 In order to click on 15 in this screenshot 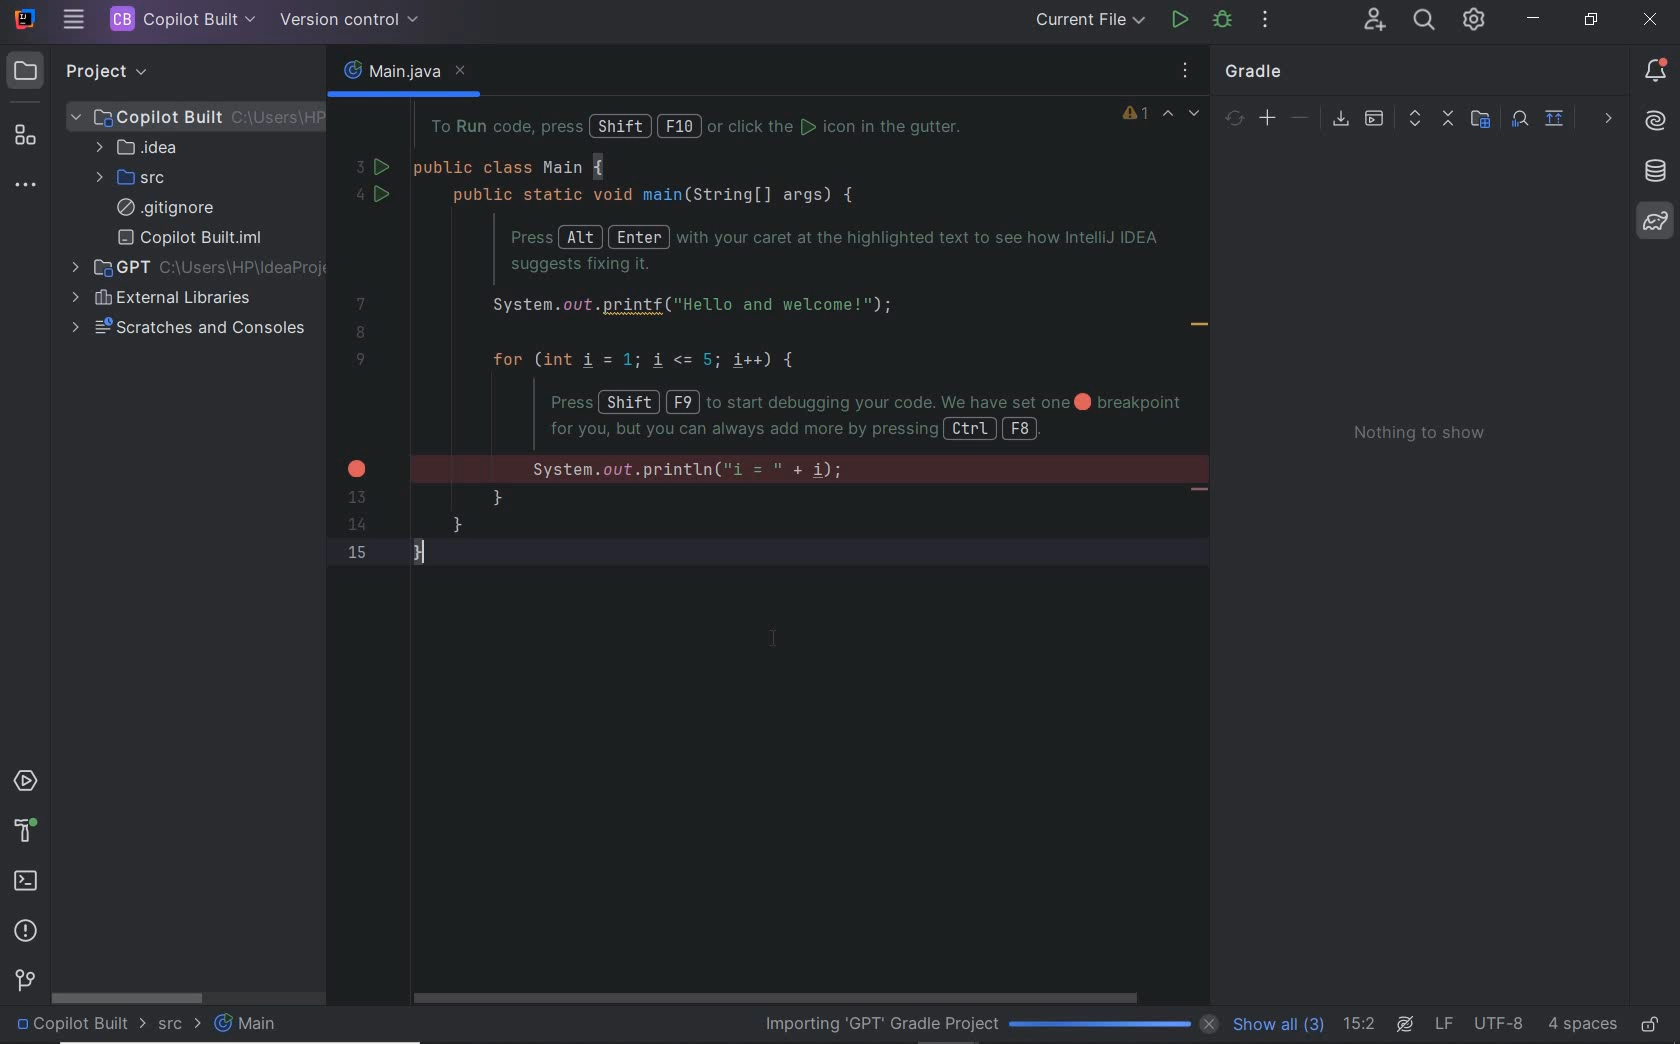, I will do `click(358, 552)`.